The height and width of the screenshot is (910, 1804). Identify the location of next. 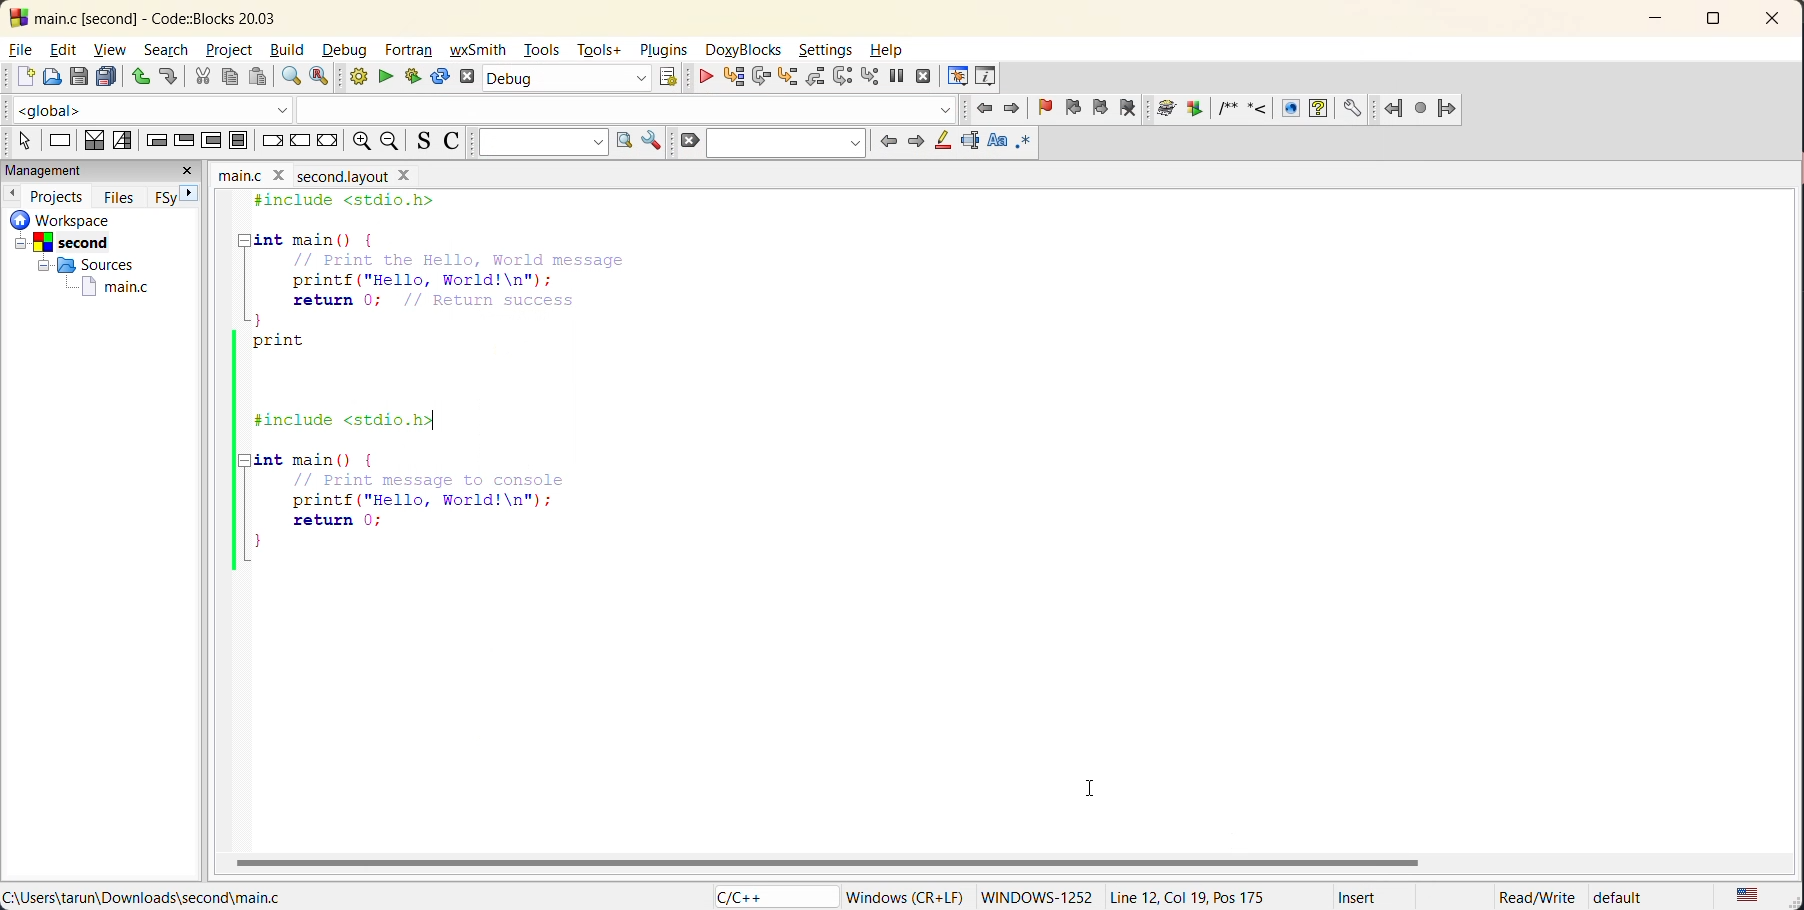
(916, 142).